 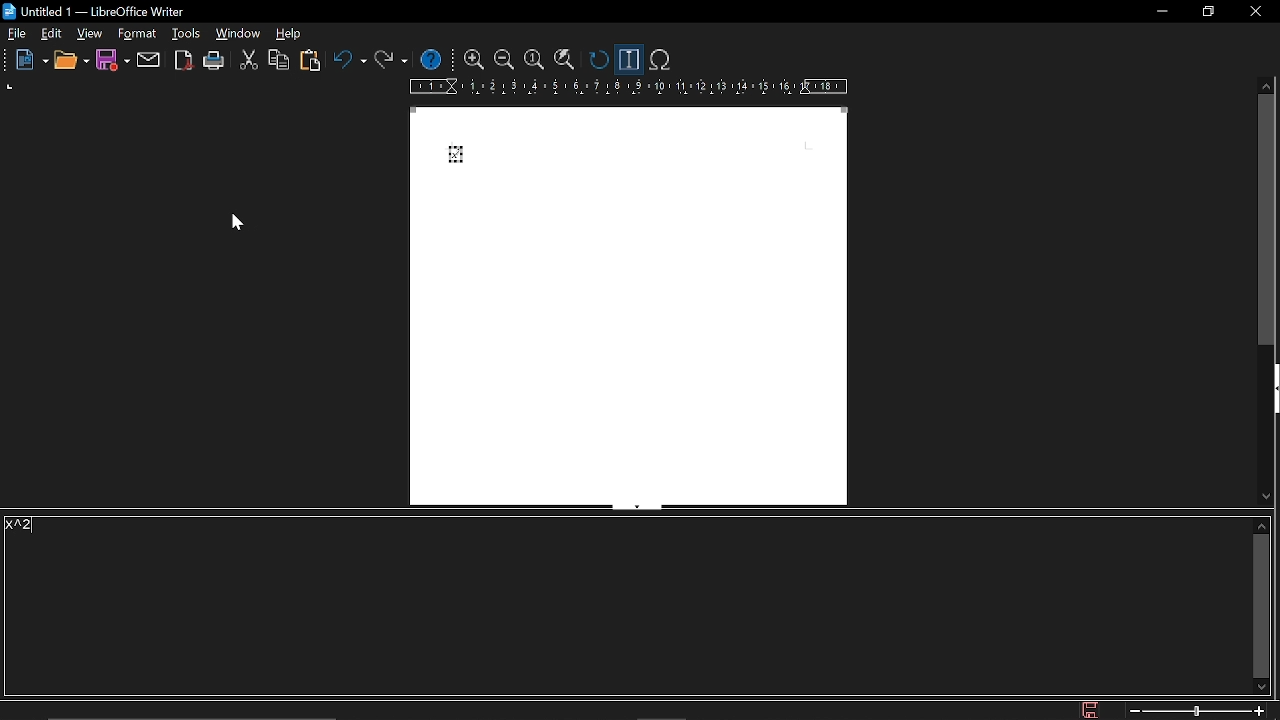 What do you see at coordinates (11, 10) in the screenshot?
I see `libreoffice writer logo` at bounding box center [11, 10].